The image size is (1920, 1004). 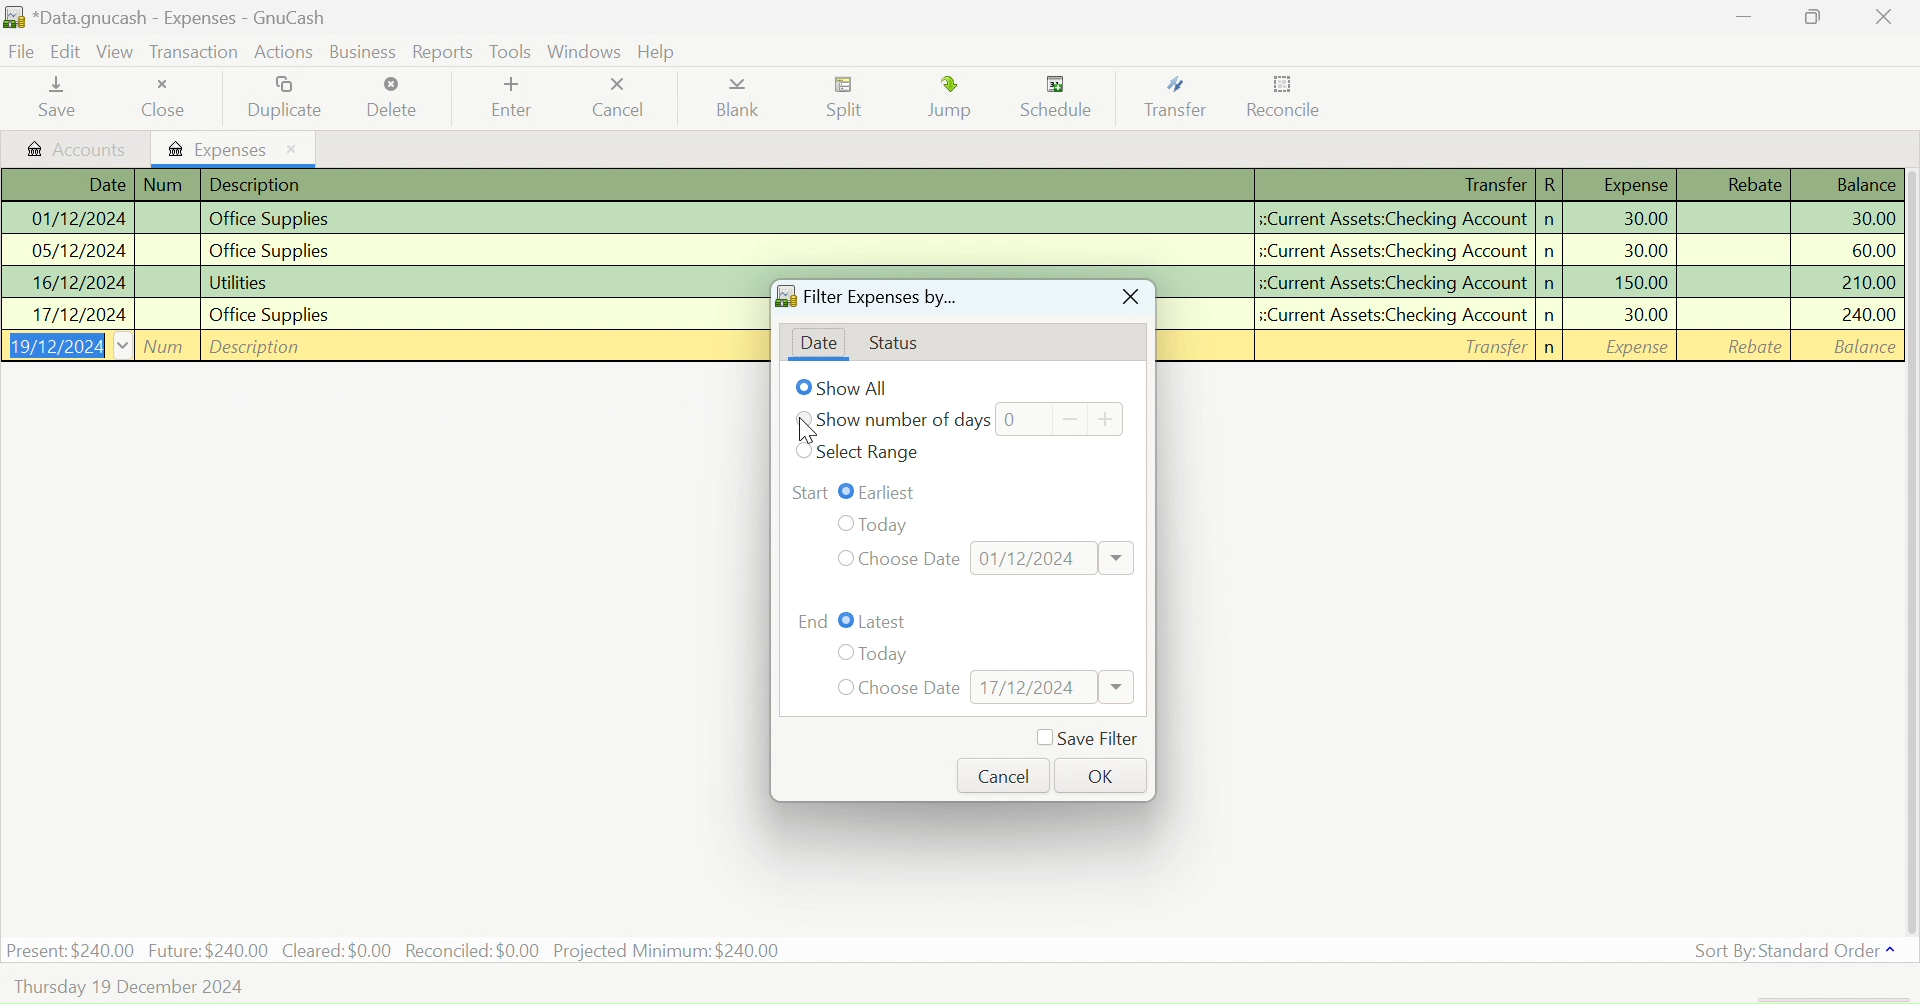 I want to click on Expenses, so click(x=236, y=148).